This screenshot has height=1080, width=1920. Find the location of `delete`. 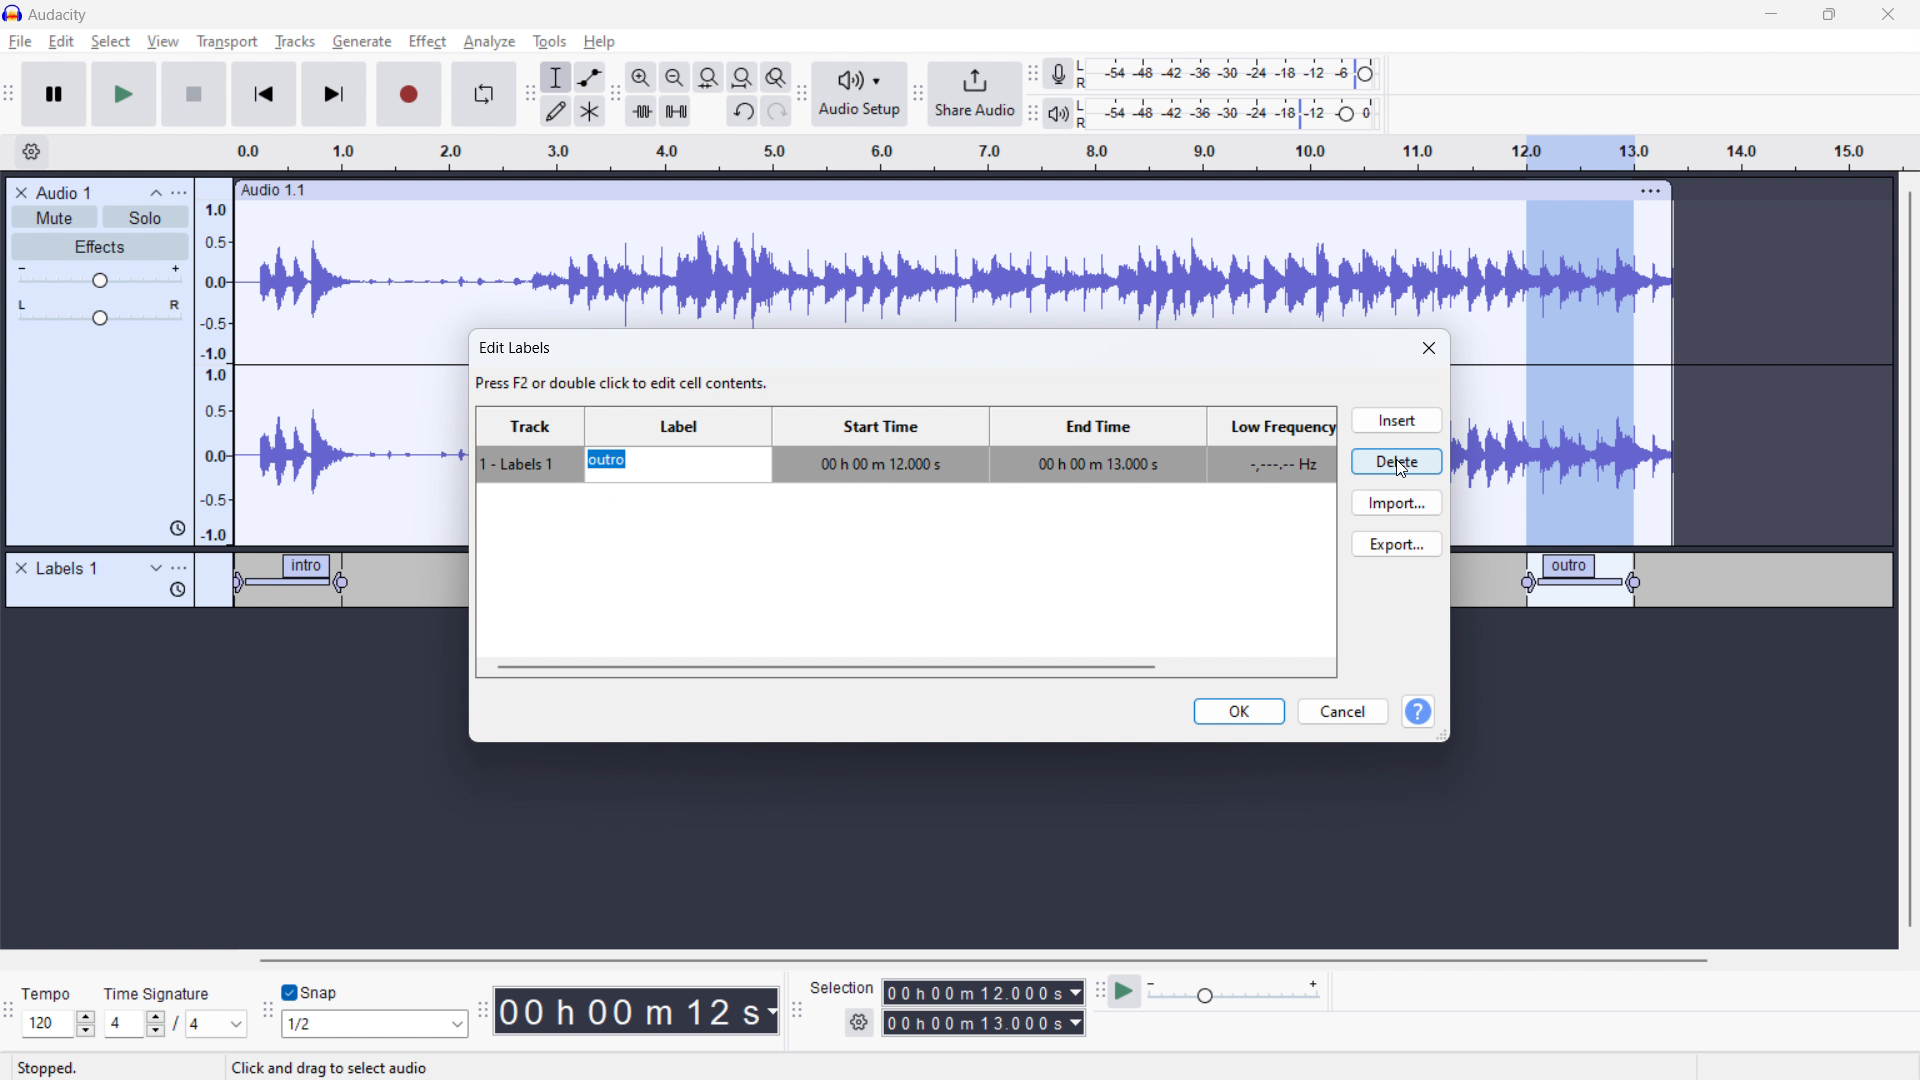

delete is located at coordinates (1397, 460).